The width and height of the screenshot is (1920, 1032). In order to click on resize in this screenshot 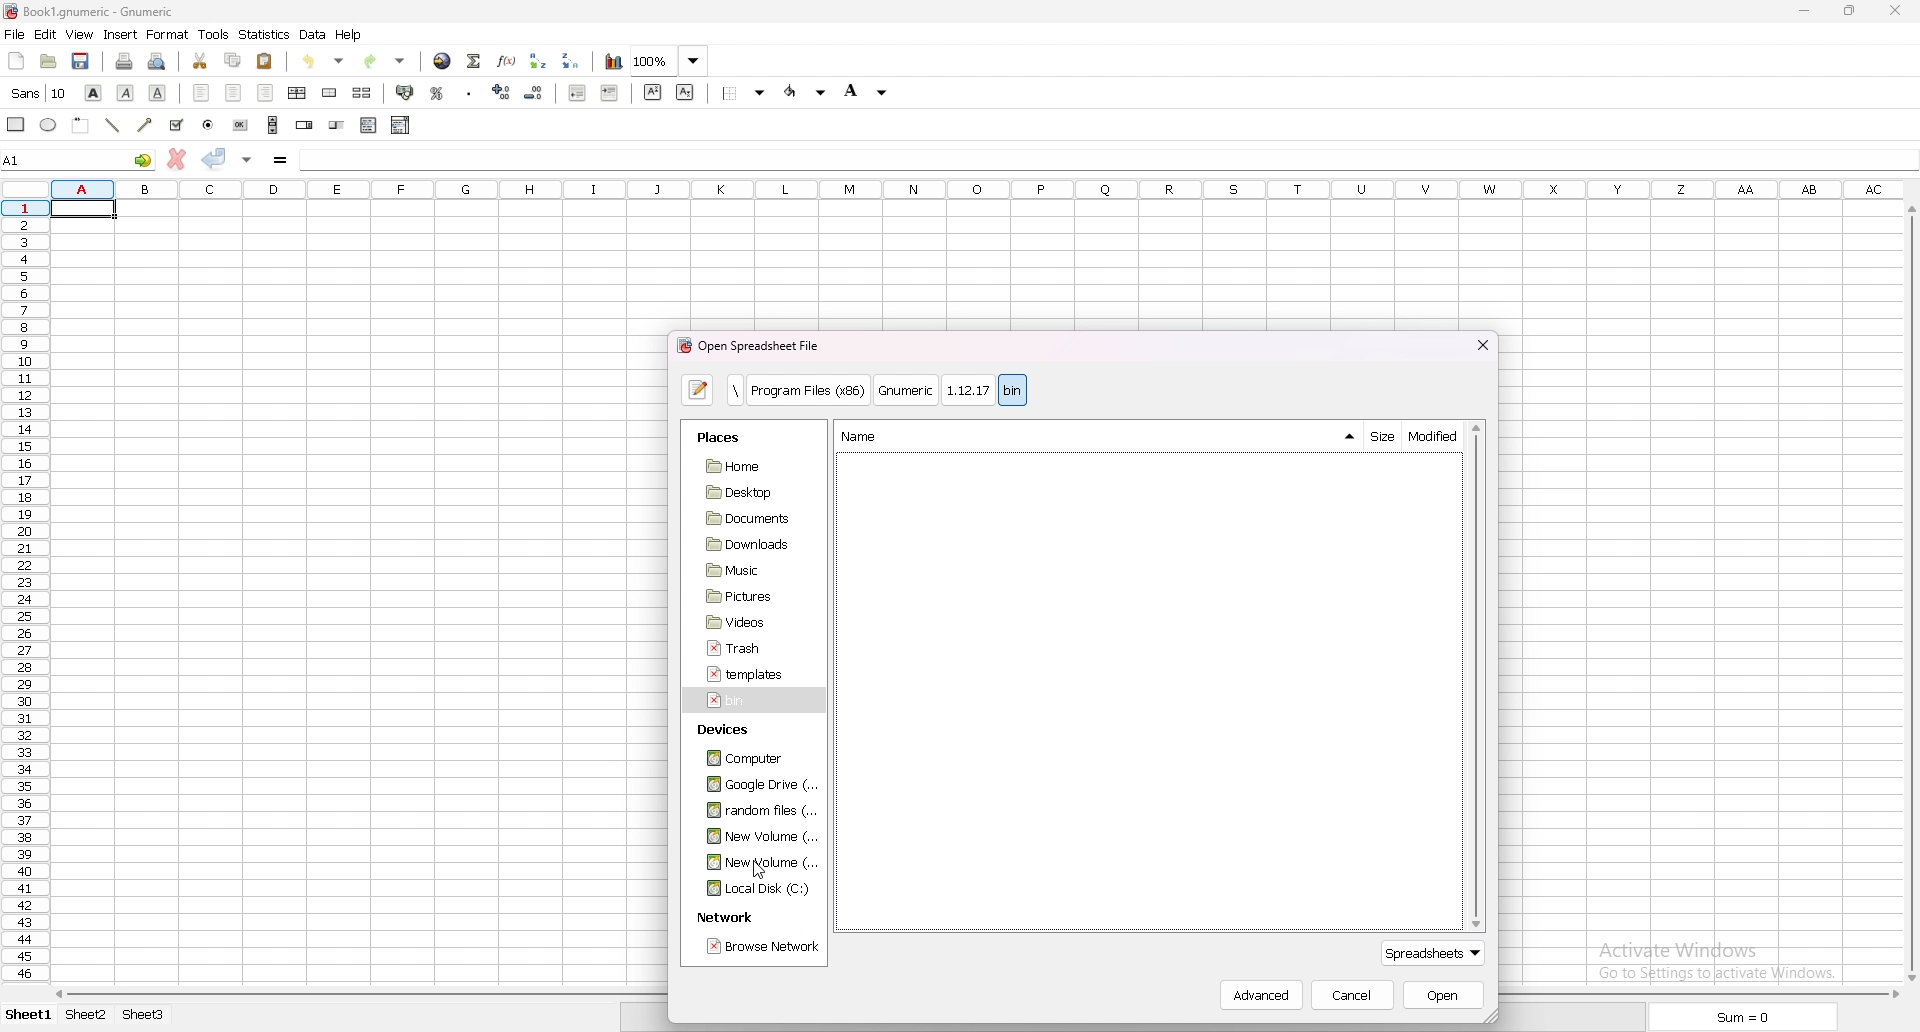, I will do `click(1848, 10)`.